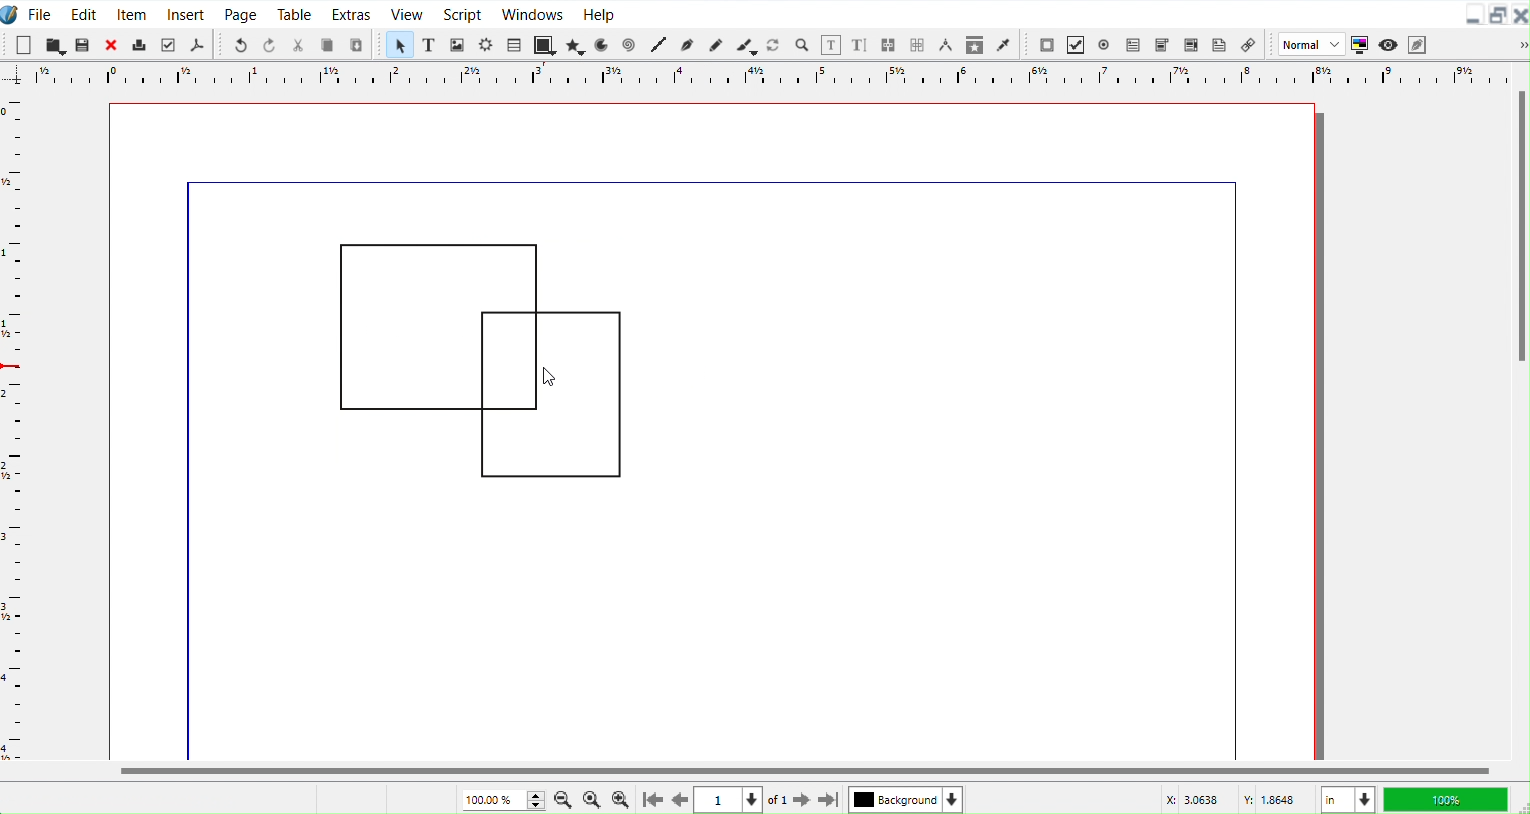  Describe the element at coordinates (1248, 44) in the screenshot. I see `Link Annotation` at that location.